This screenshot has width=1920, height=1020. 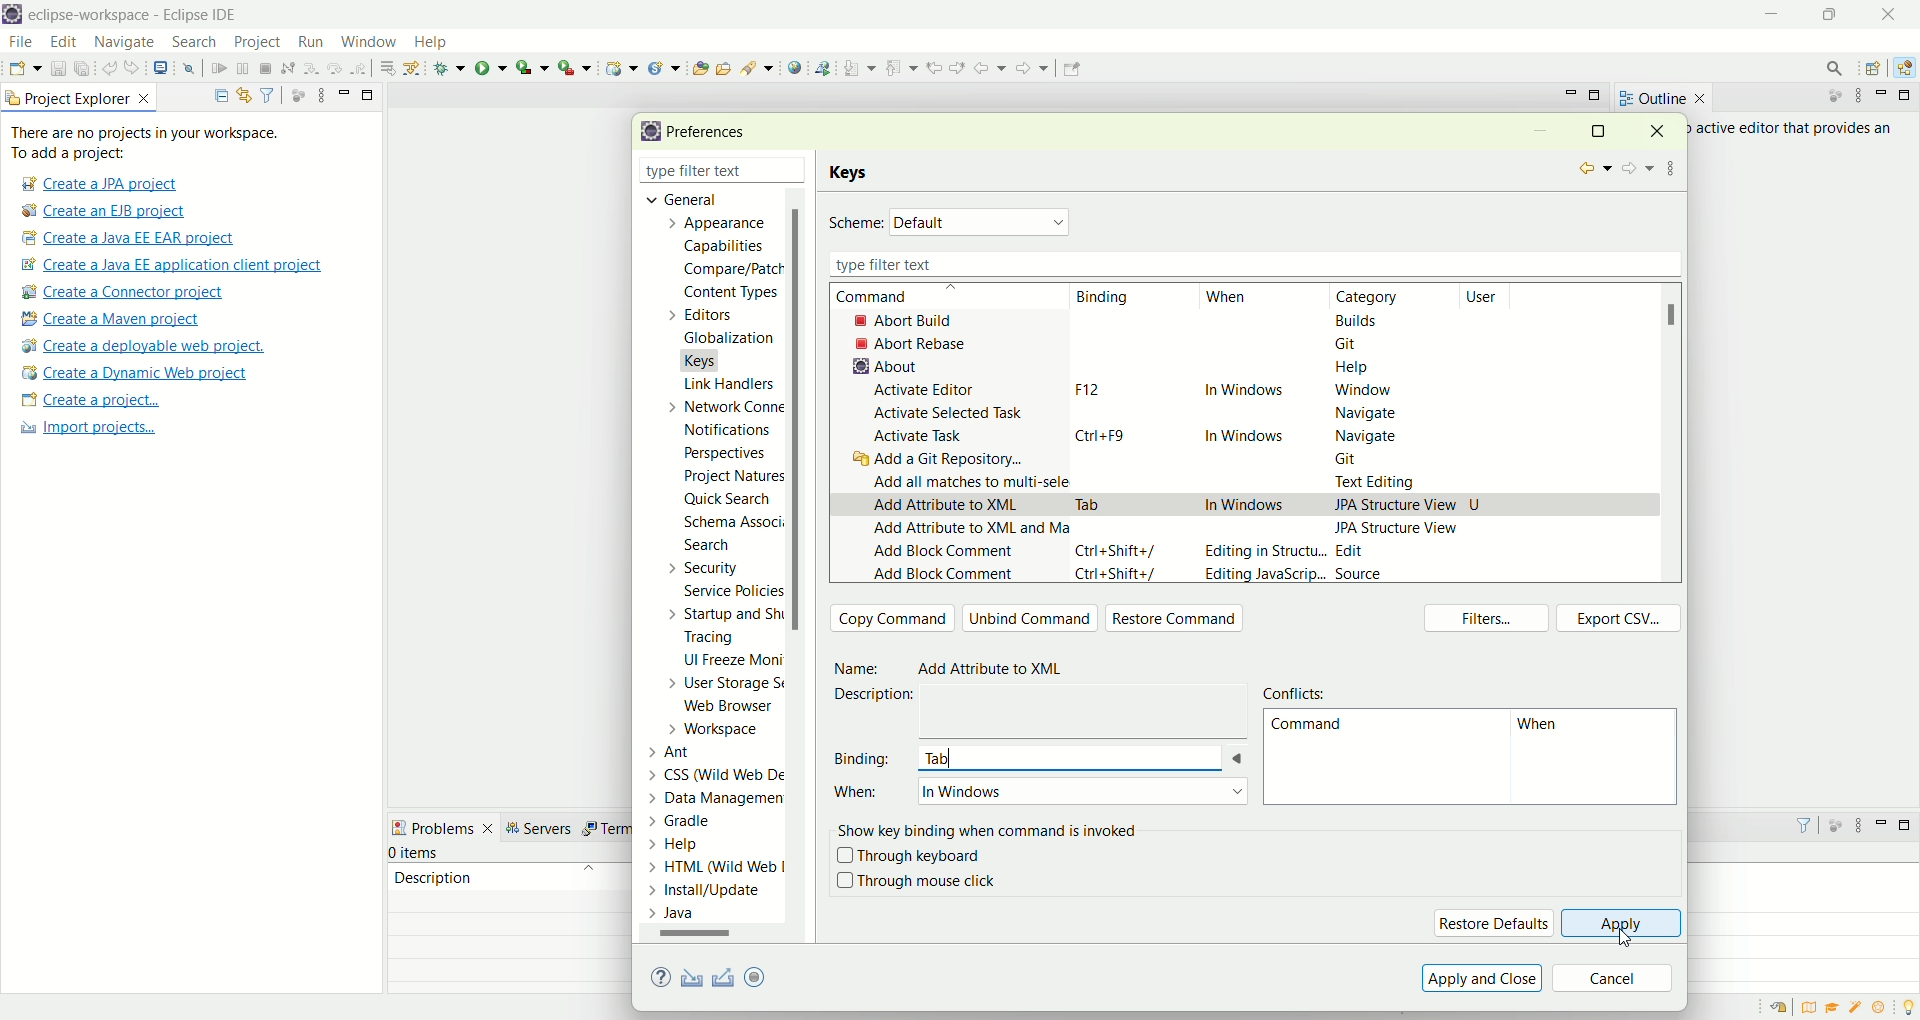 What do you see at coordinates (1227, 298) in the screenshot?
I see `when` at bounding box center [1227, 298].